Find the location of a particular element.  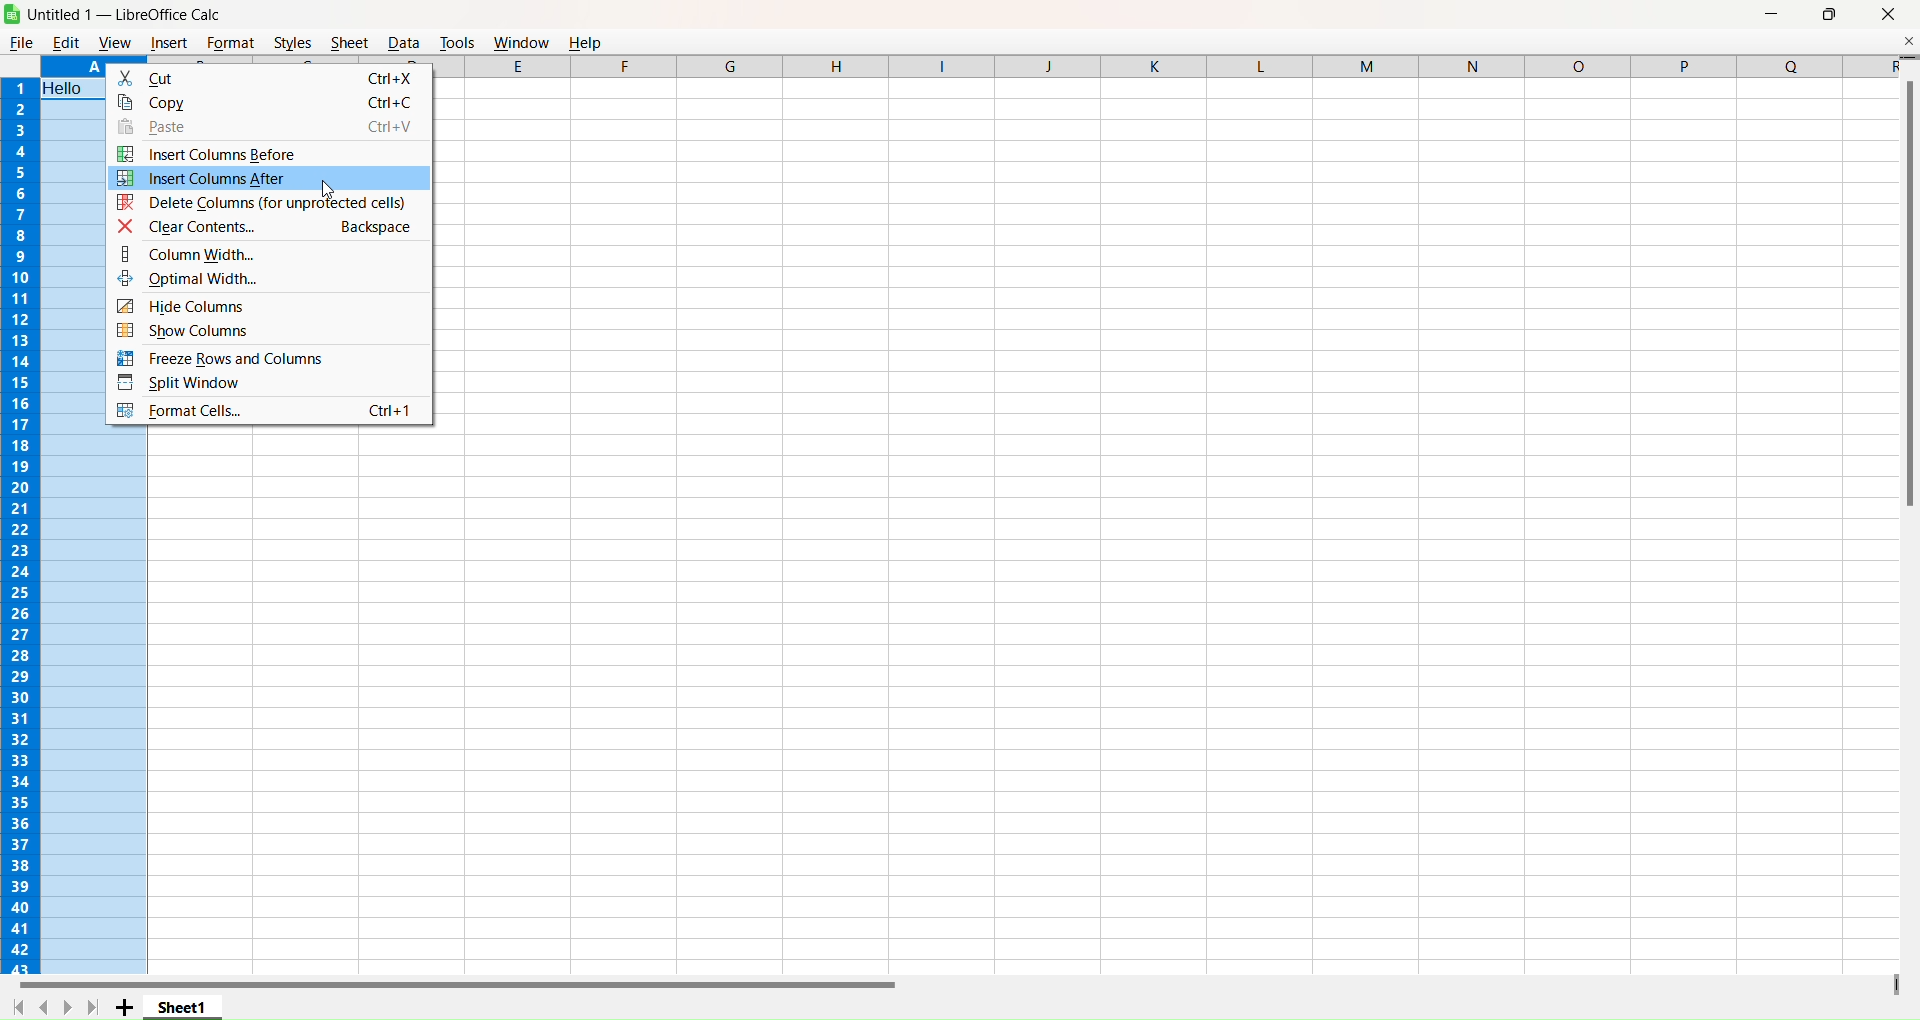

untitled 1 - LibreOffice Calc is located at coordinates (133, 14).